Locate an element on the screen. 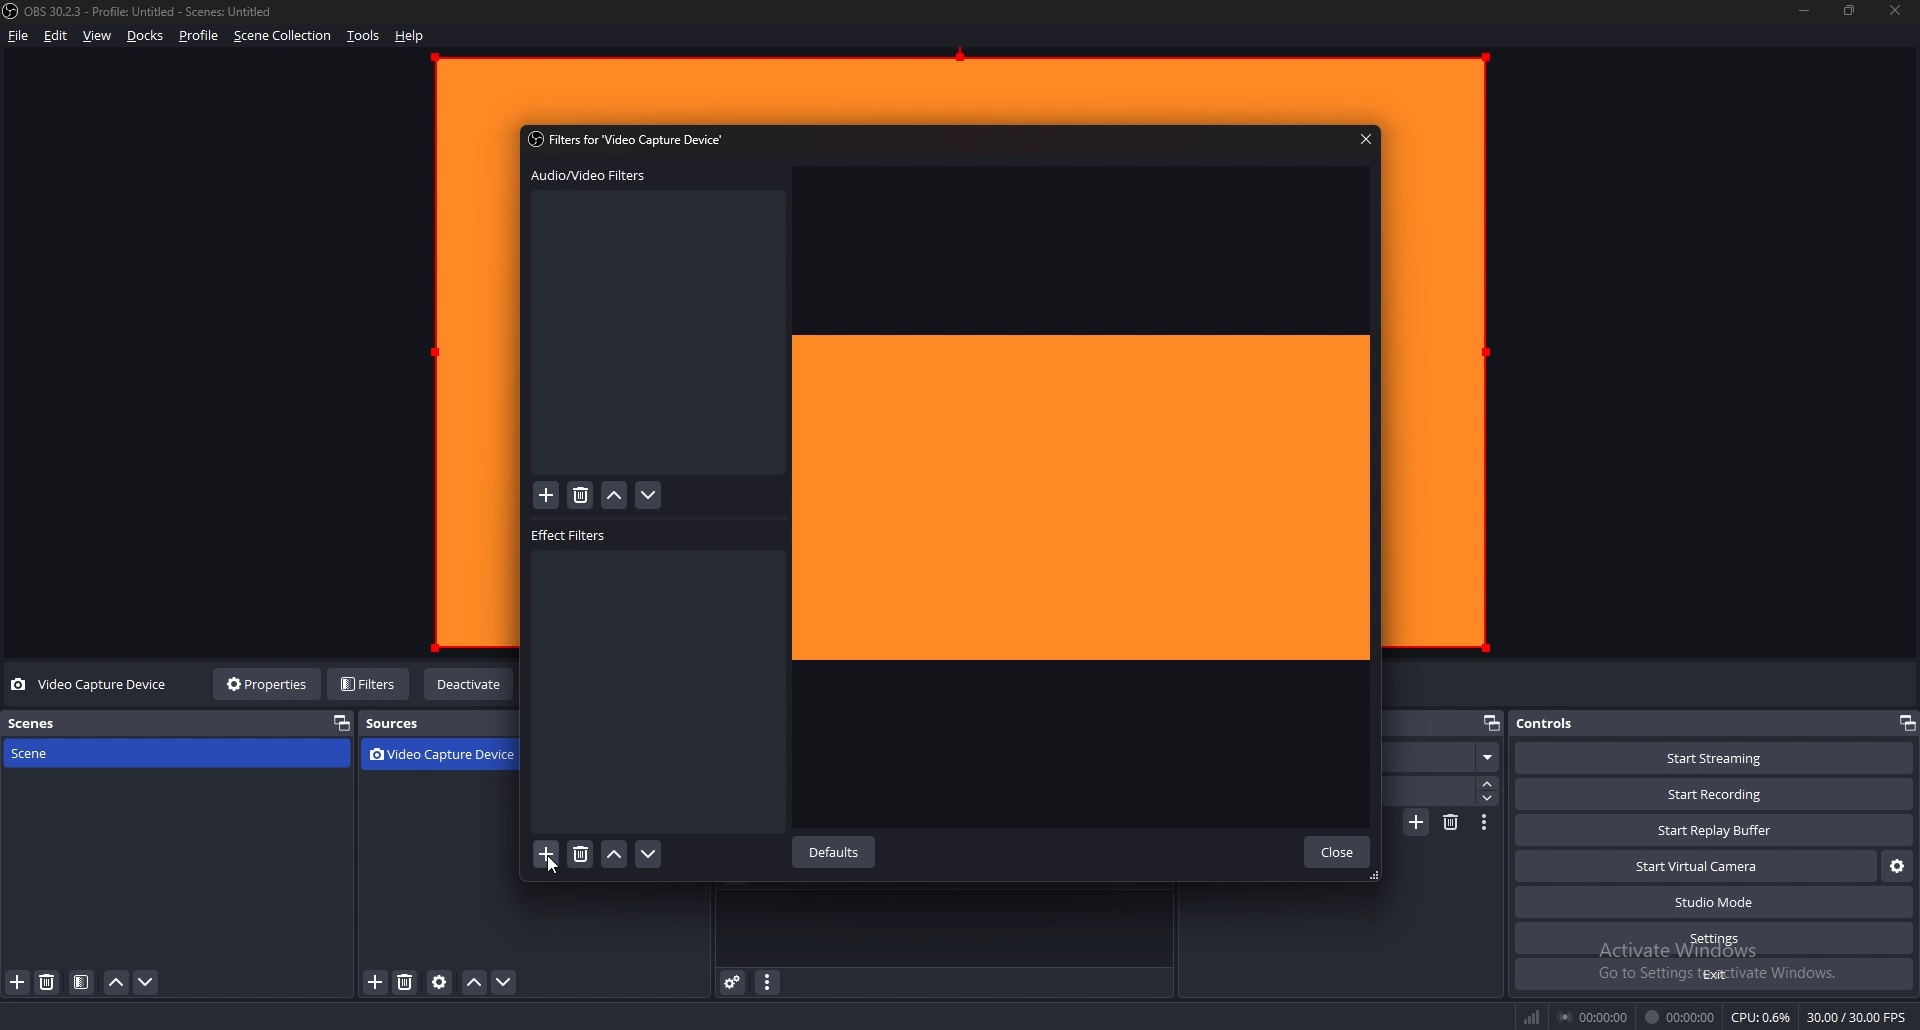 This screenshot has width=1920, height=1030. effect filters is located at coordinates (571, 536).